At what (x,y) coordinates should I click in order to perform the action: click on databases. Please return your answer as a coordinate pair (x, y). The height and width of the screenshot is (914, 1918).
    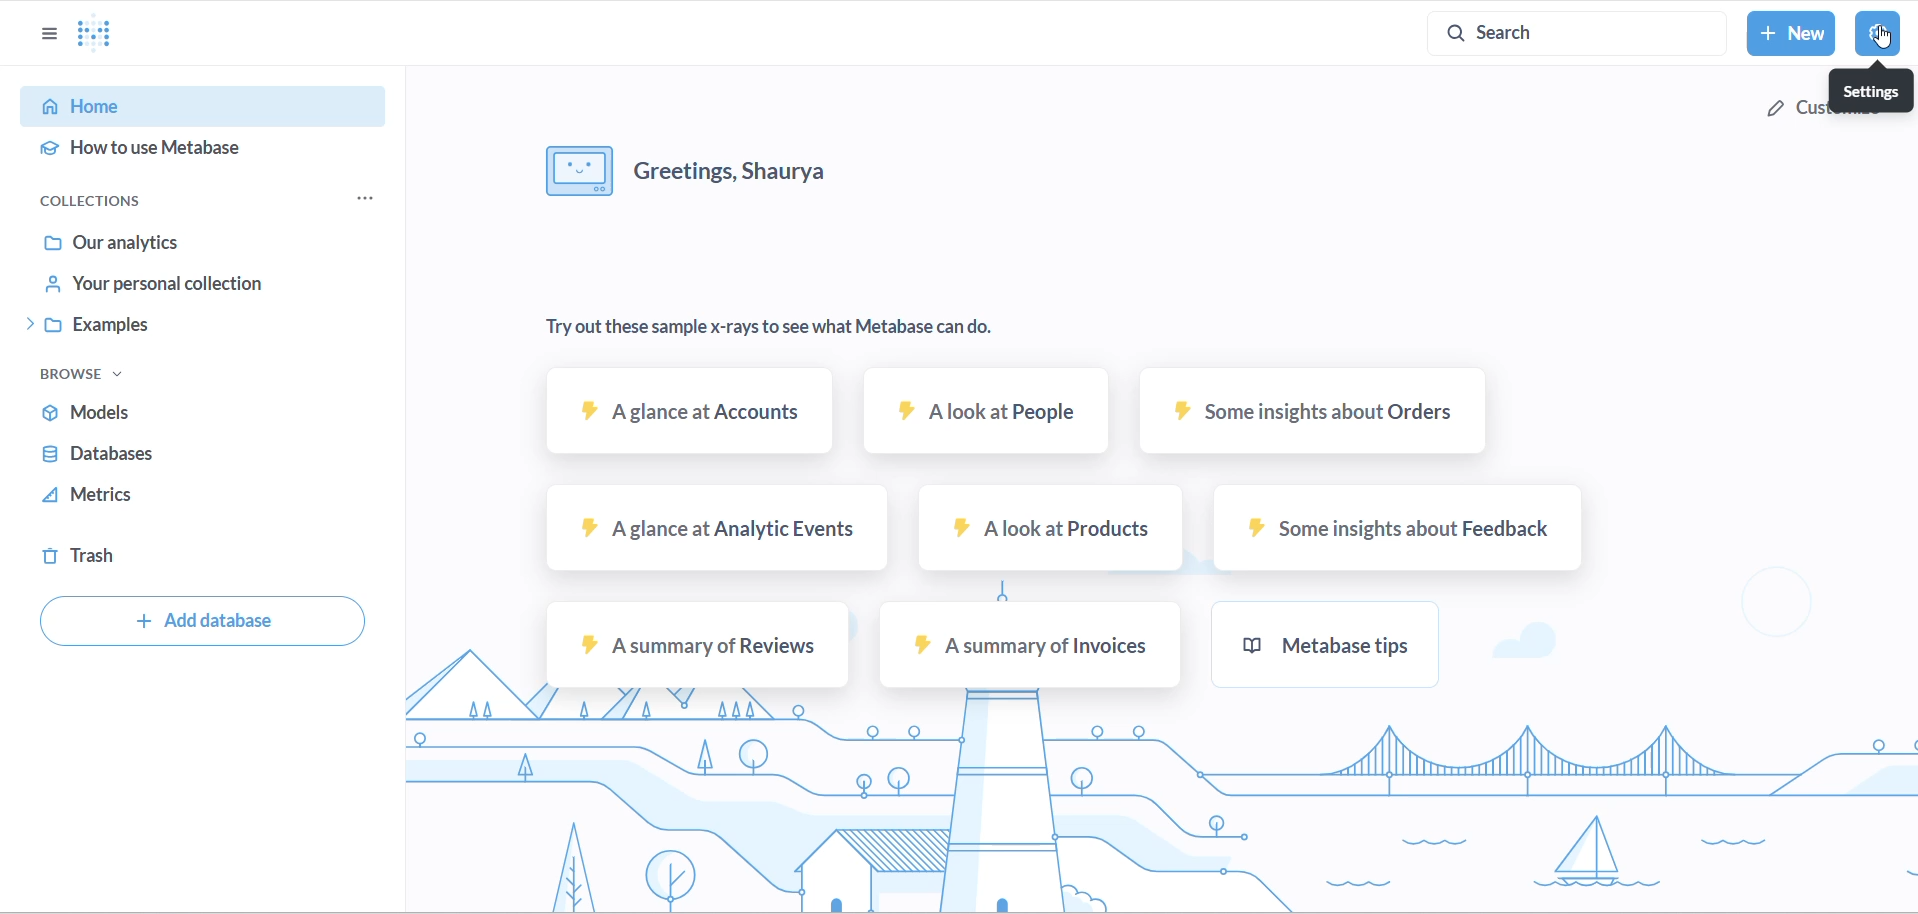
    Looking at the image, I should click on (148, 456).